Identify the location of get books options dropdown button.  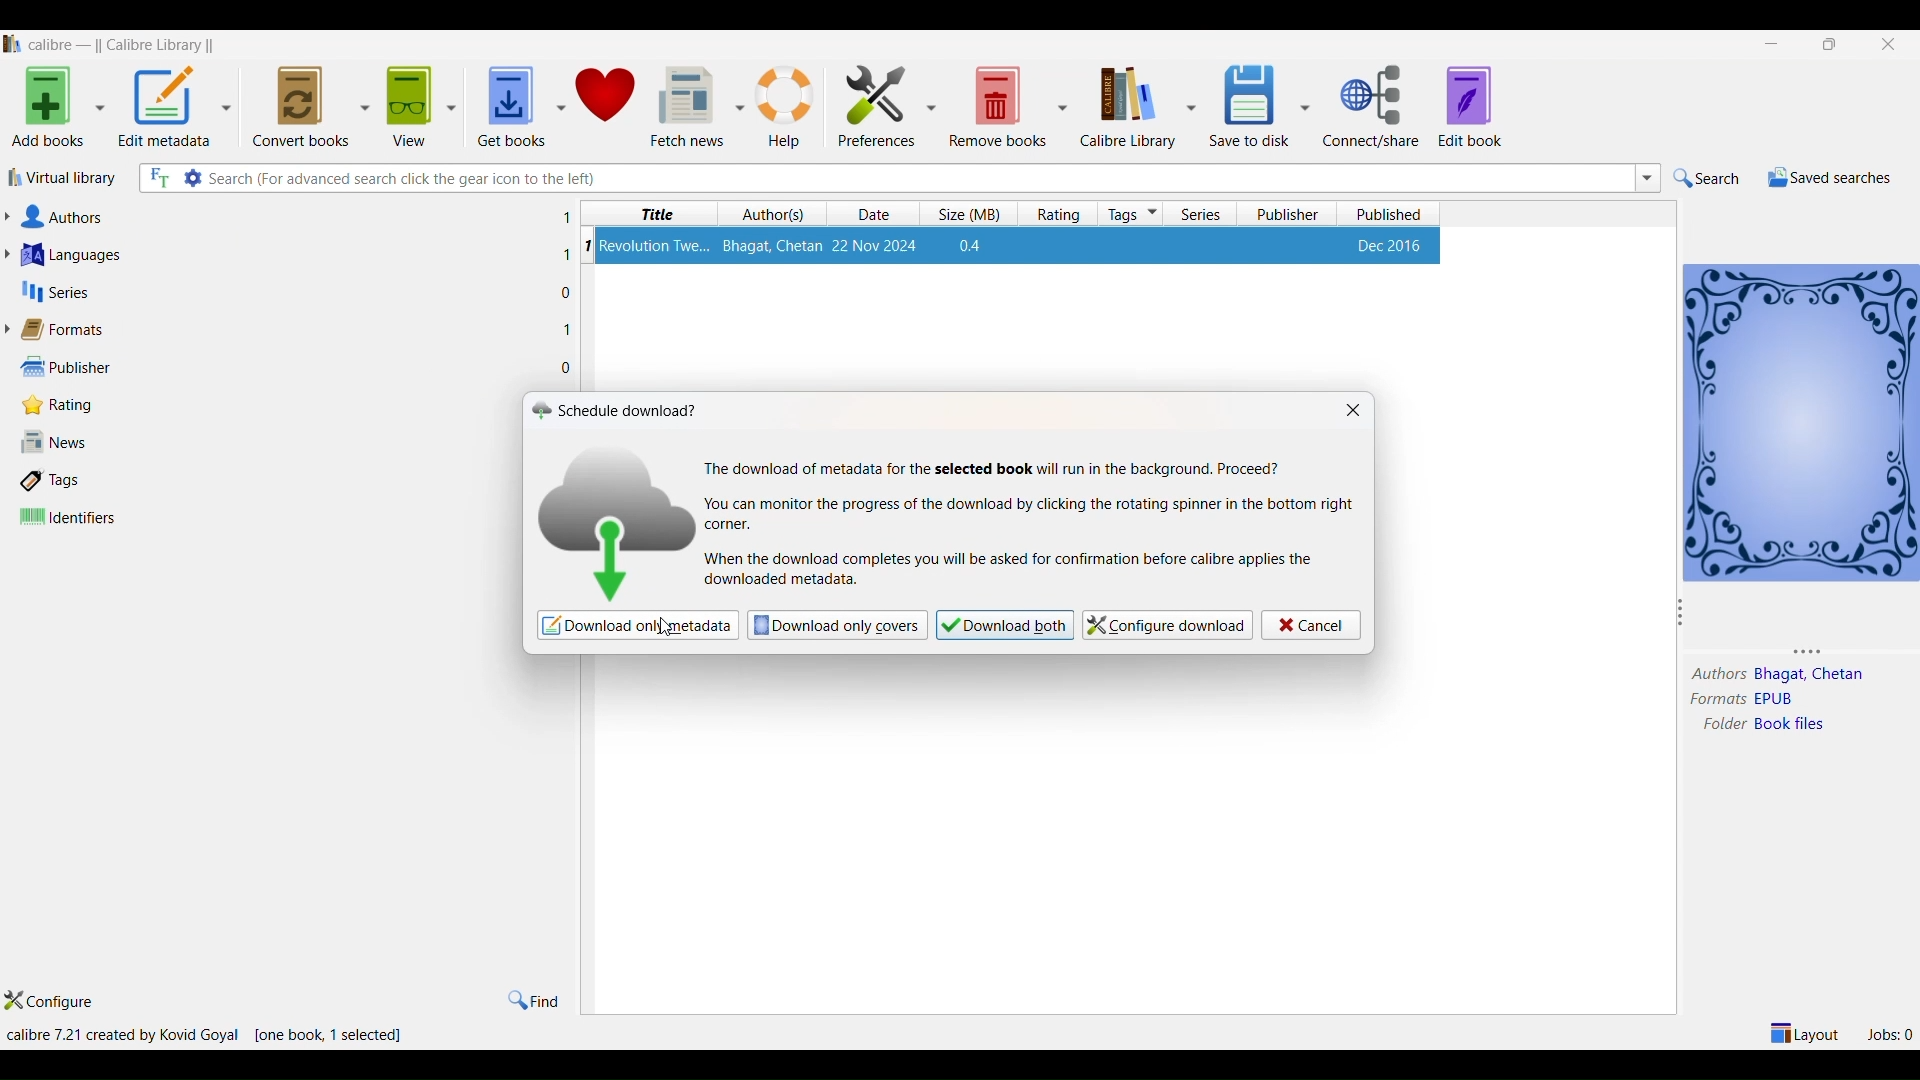
(557, 100).